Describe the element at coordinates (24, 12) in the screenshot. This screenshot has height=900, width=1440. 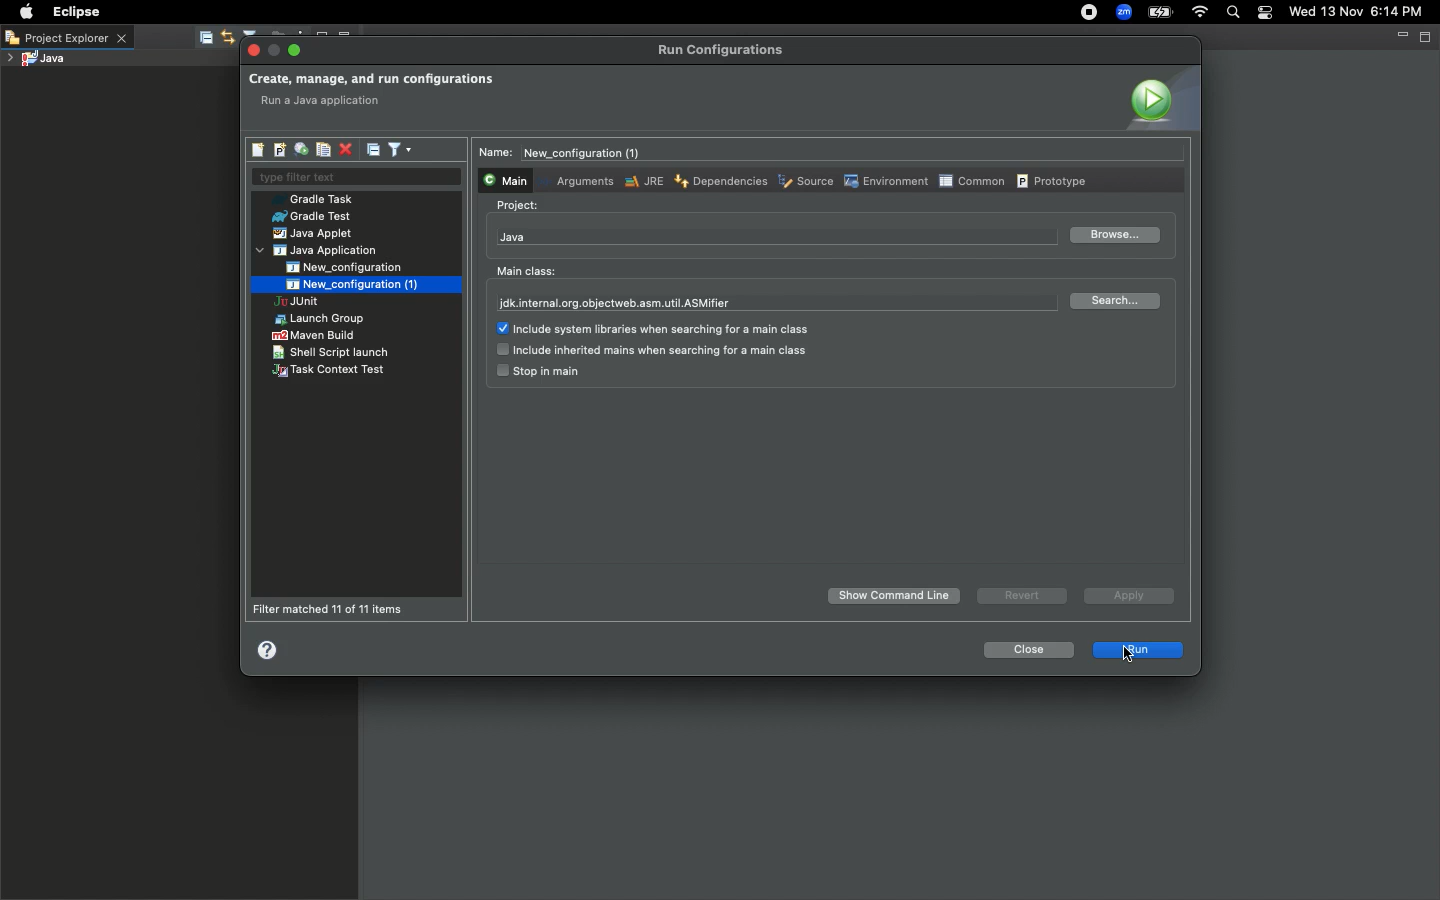
I see `Apple logo` at that location.